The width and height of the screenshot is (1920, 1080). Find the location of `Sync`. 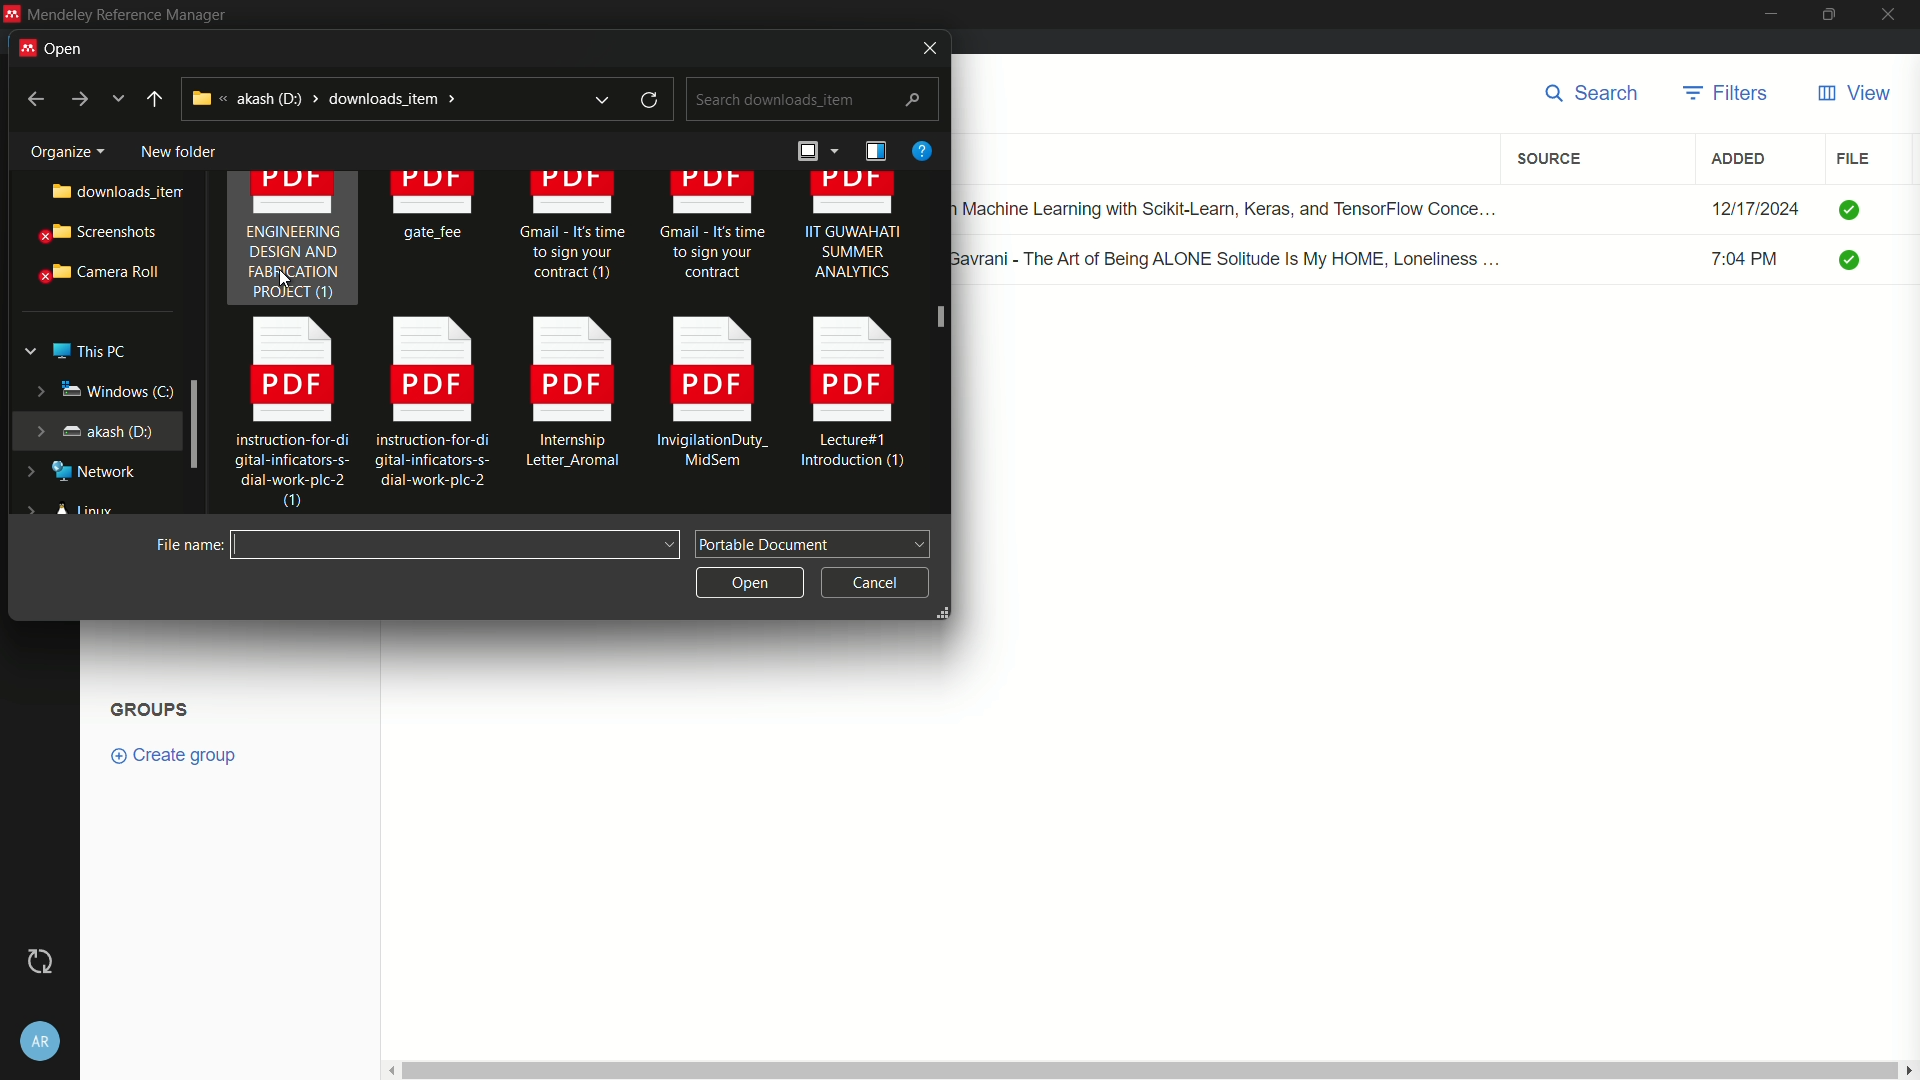

Sync is located at coordinates (40, 961).